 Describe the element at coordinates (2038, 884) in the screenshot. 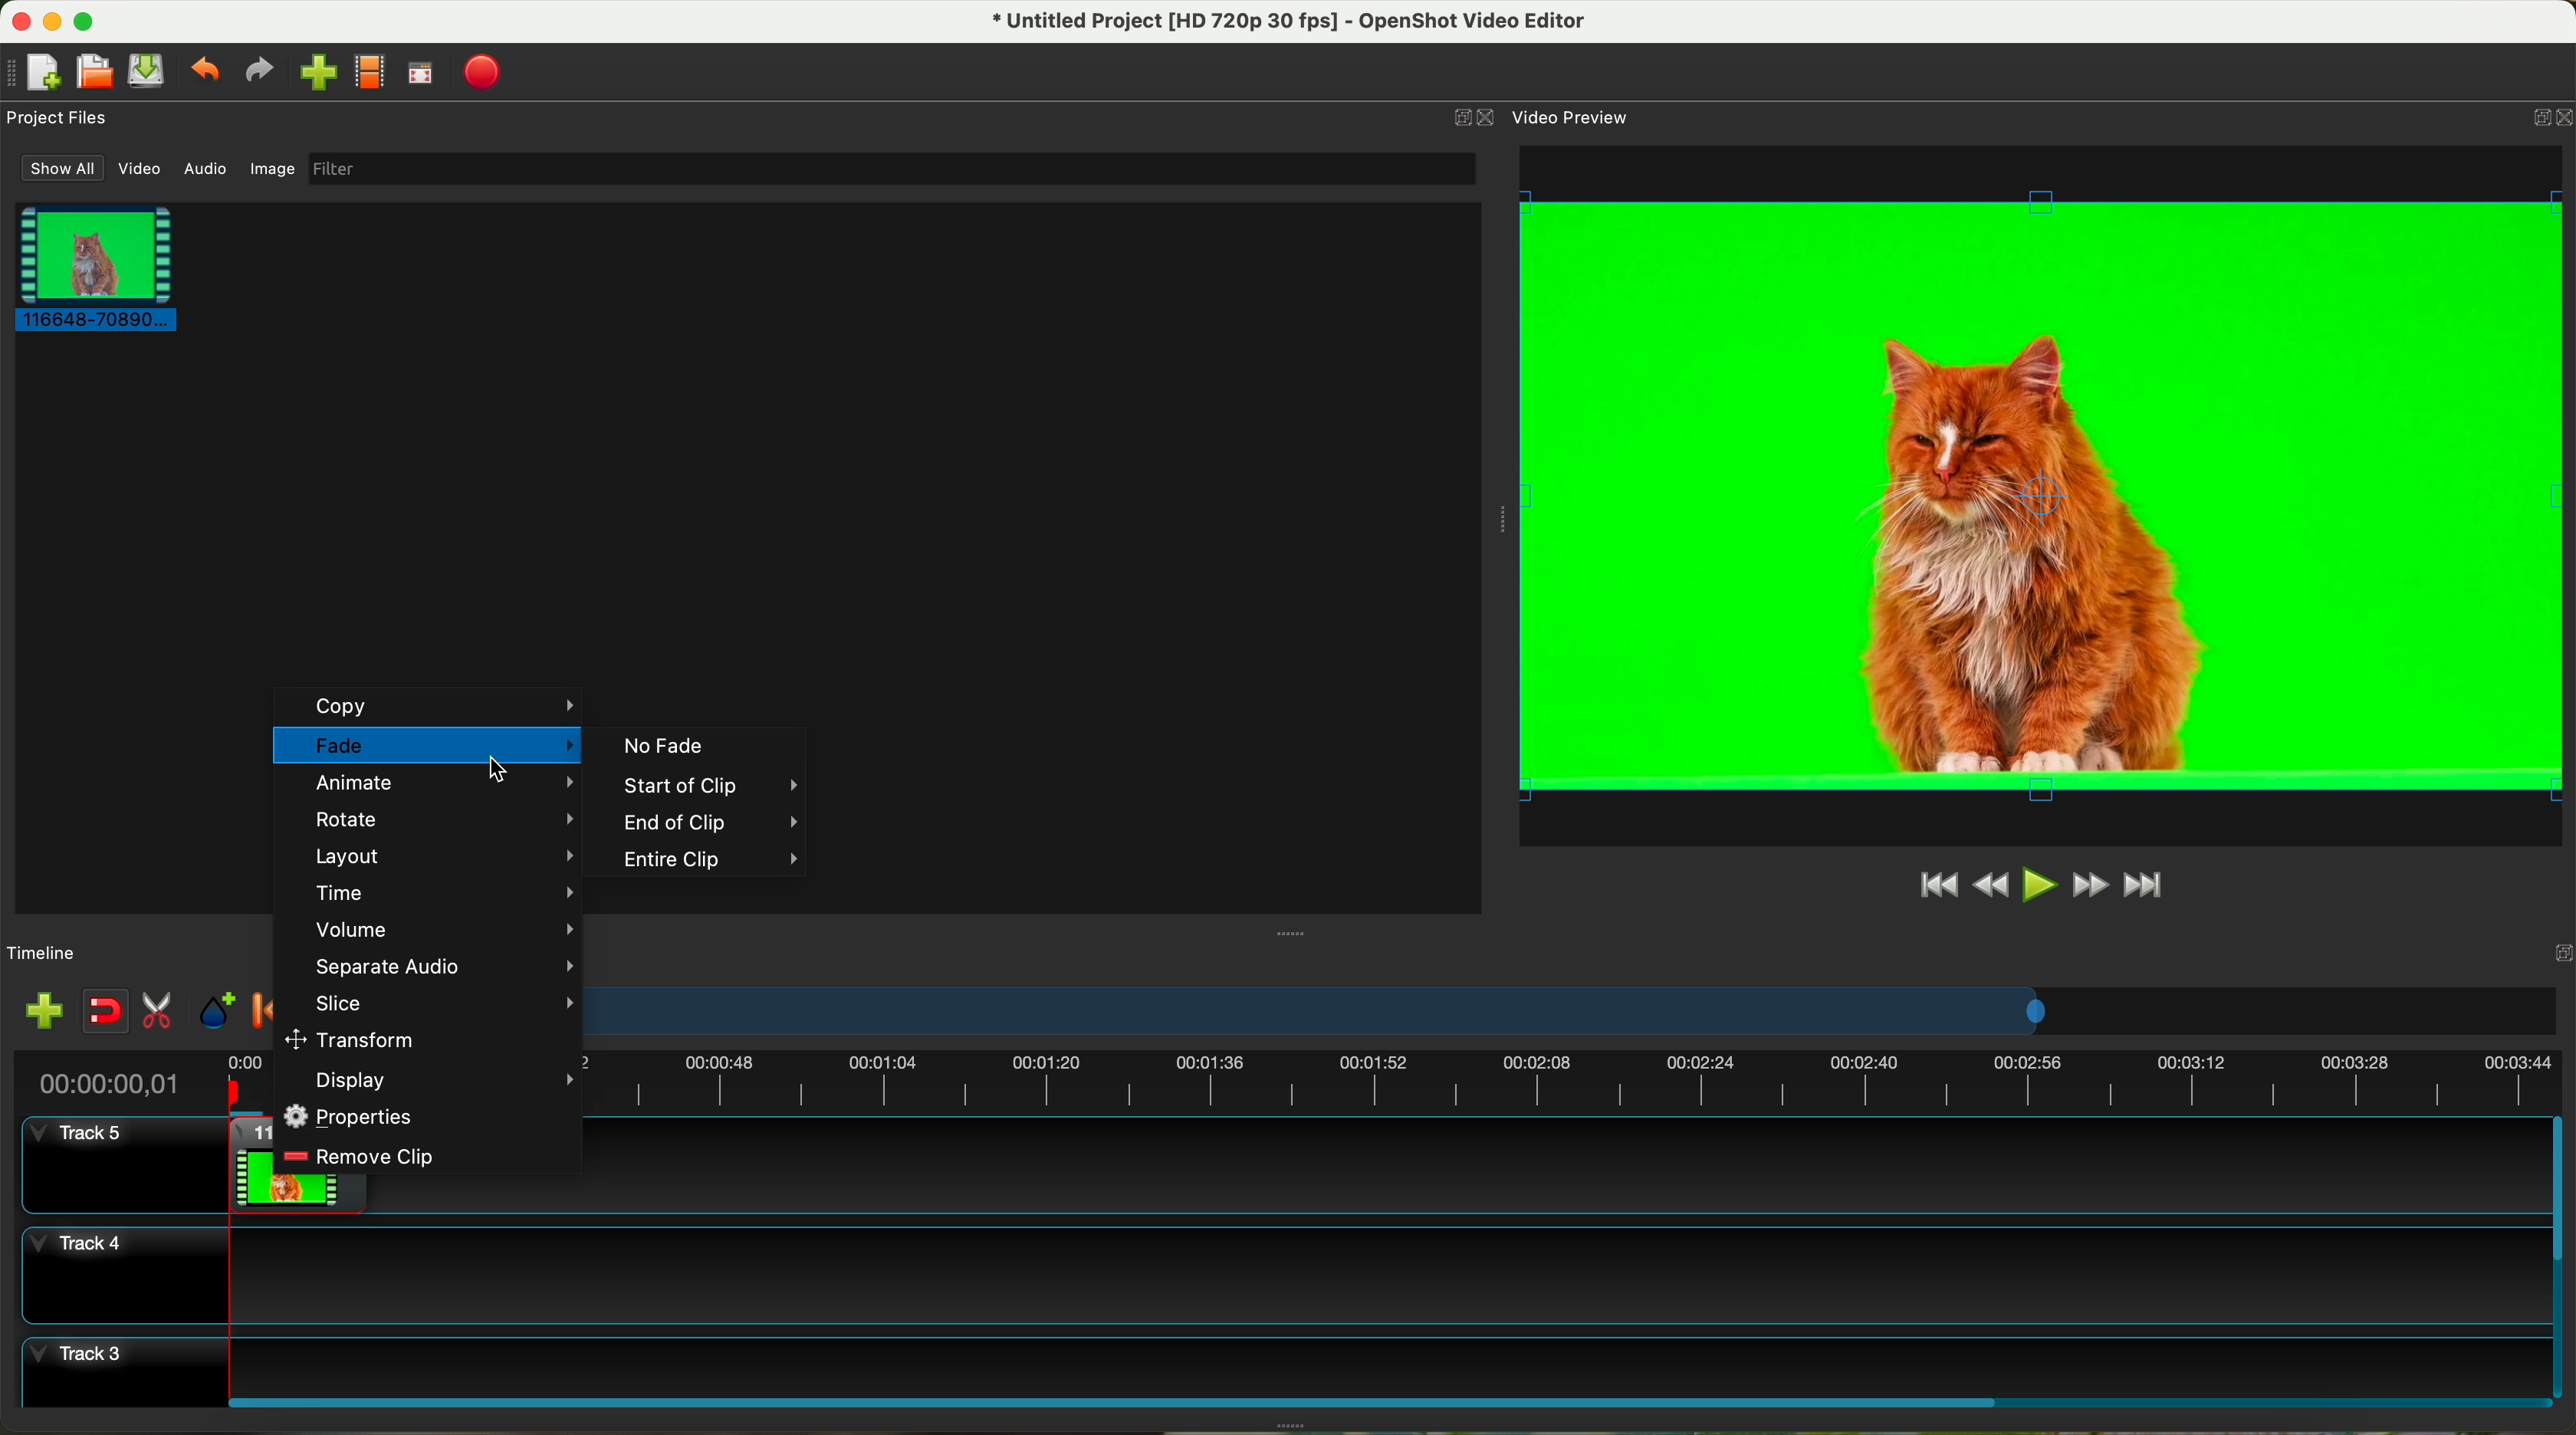

I see `play` at that location.